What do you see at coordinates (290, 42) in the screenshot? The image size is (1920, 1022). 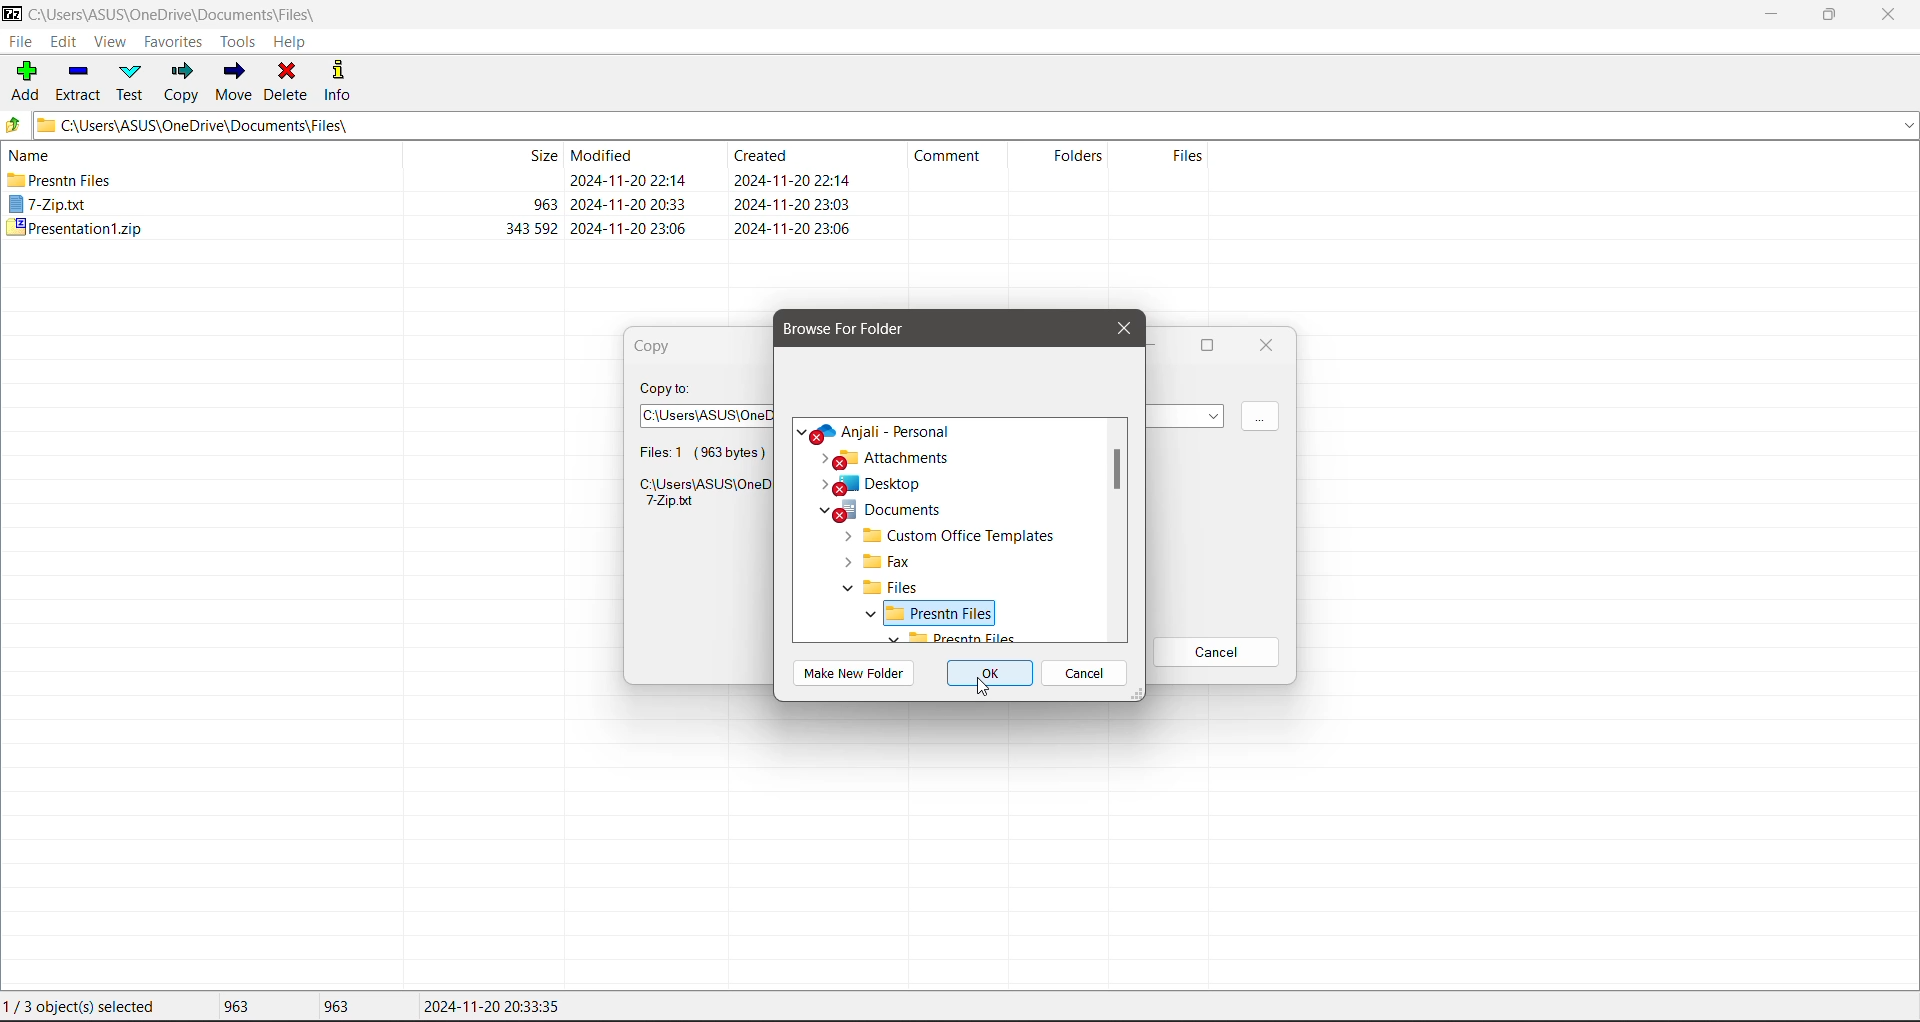 I see `Help` at bounding box center [290, 42].